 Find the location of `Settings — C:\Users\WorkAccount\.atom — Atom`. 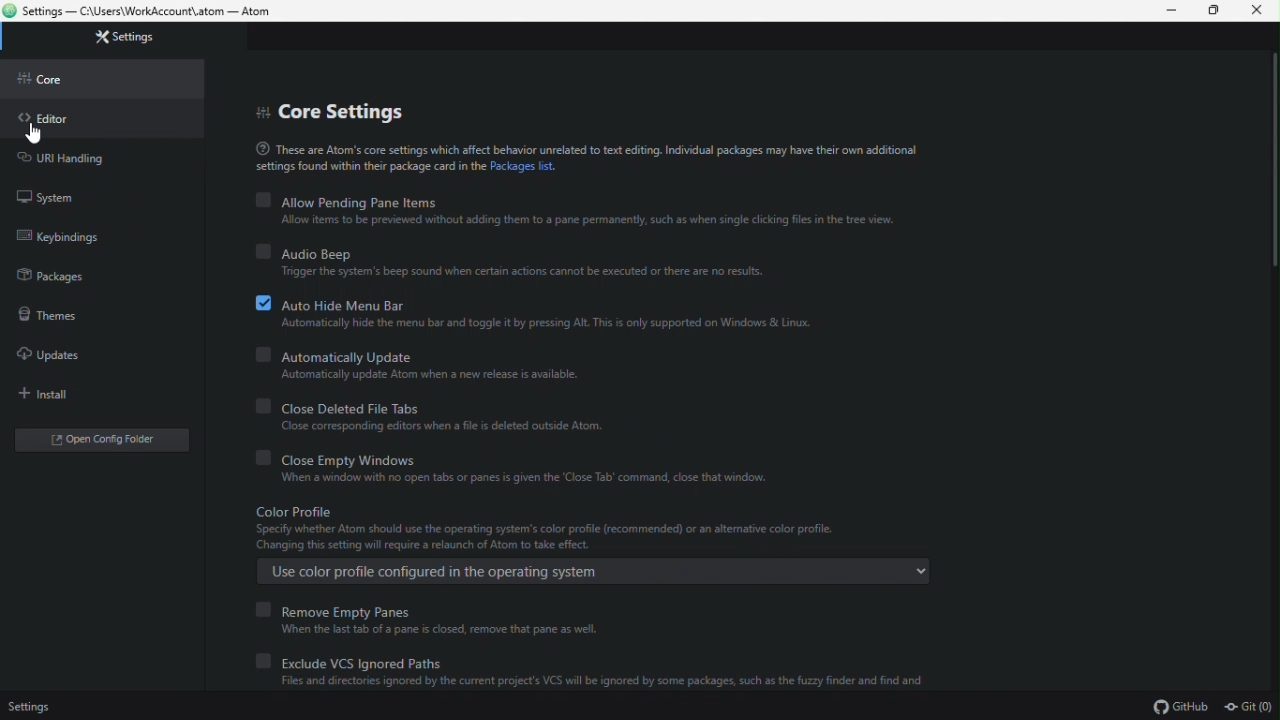

Settings — C:\Users\WorkAccount\.atom — Atom is located at coordinates (144, 12).